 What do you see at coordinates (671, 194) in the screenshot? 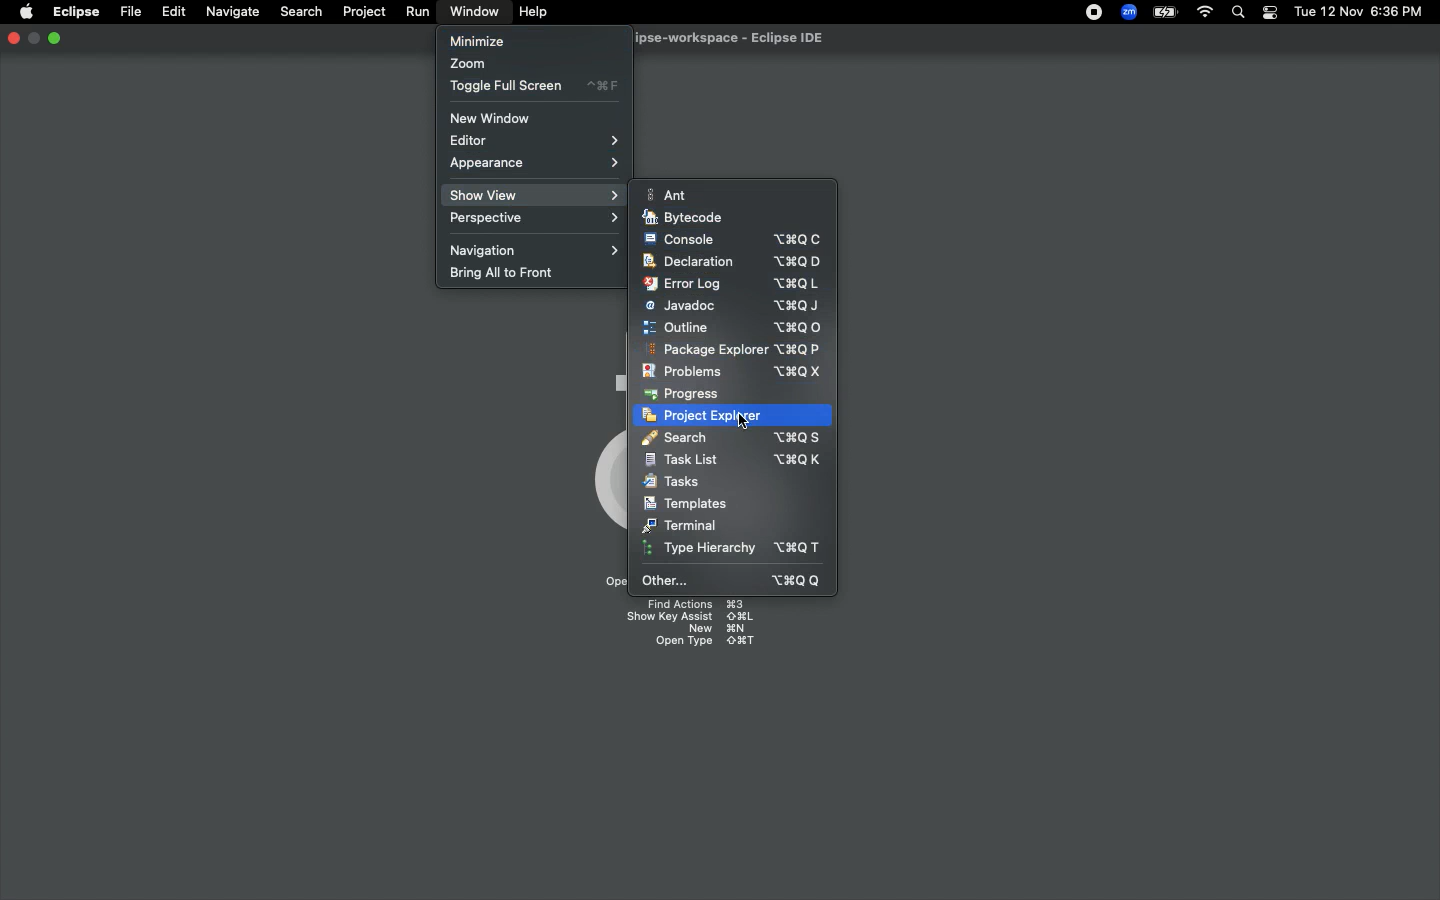
I see `Ant` at bounding box center [671, 194].